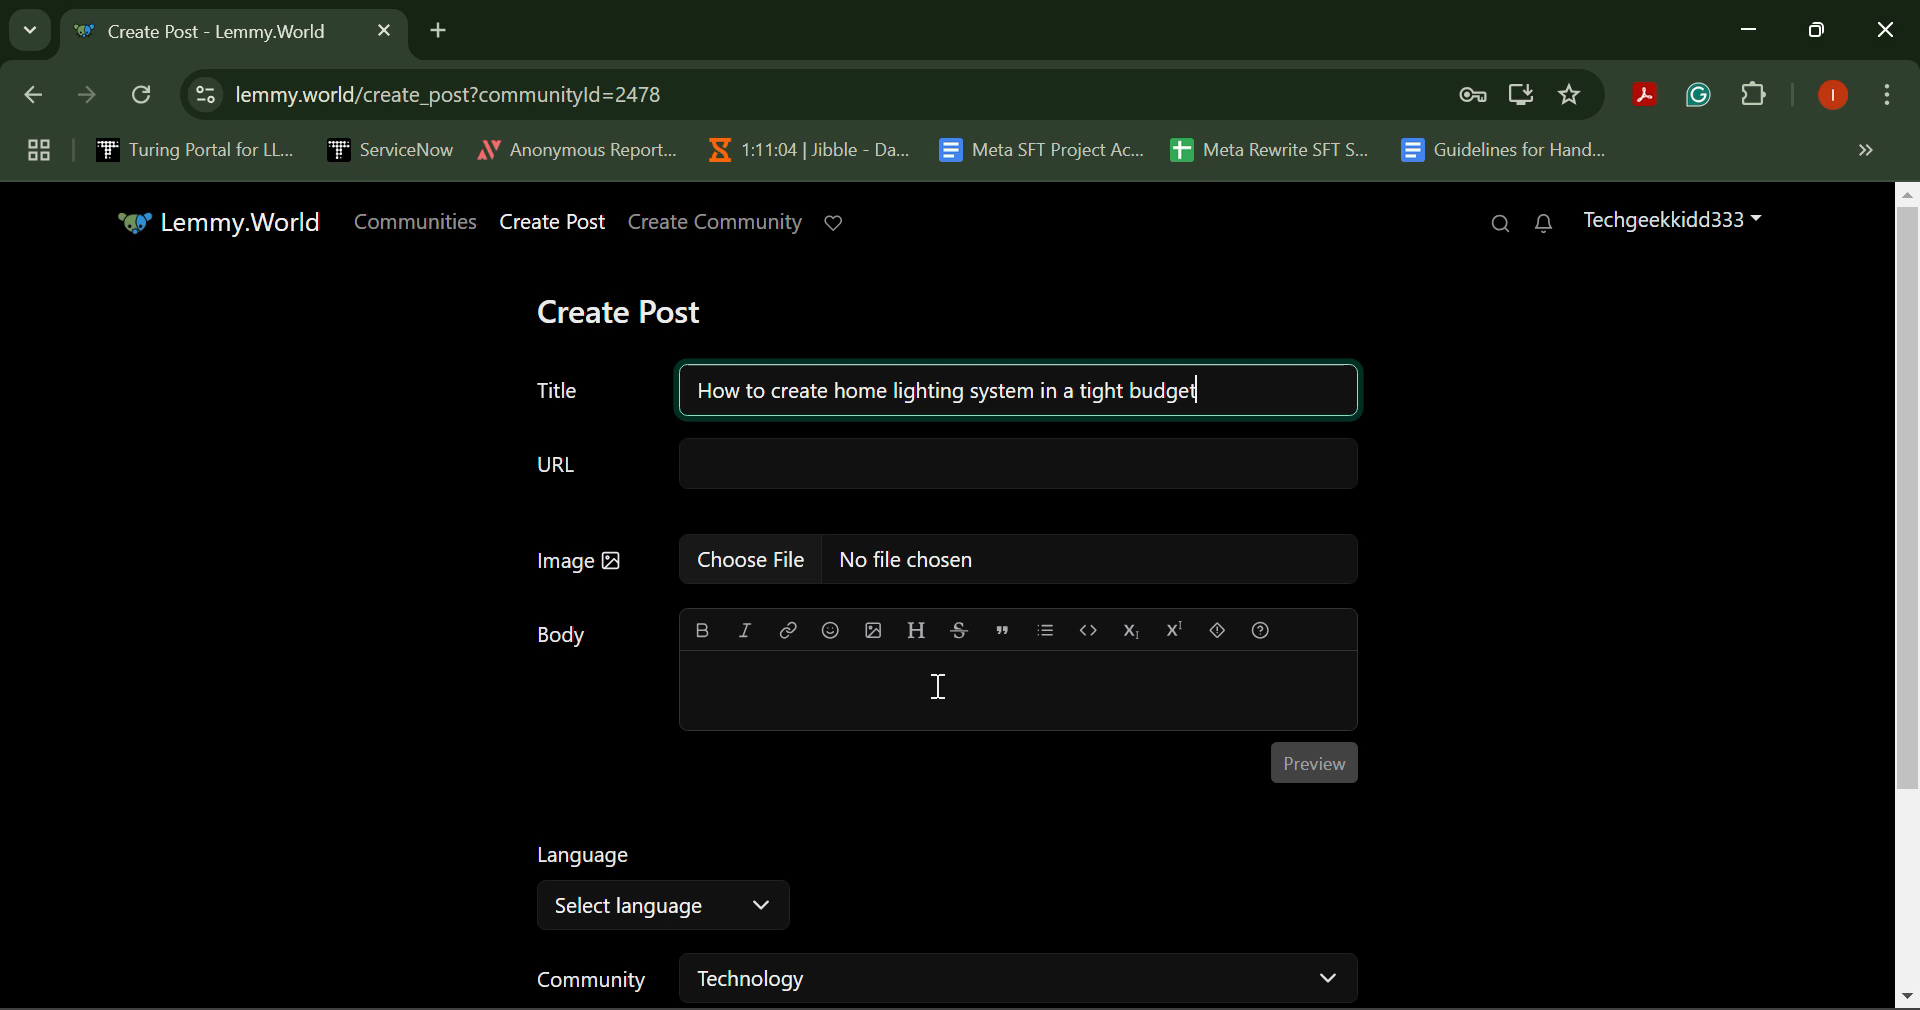 This screenshot has width=1920, height=1010. I want to click on superscript, so click(1171, 628).